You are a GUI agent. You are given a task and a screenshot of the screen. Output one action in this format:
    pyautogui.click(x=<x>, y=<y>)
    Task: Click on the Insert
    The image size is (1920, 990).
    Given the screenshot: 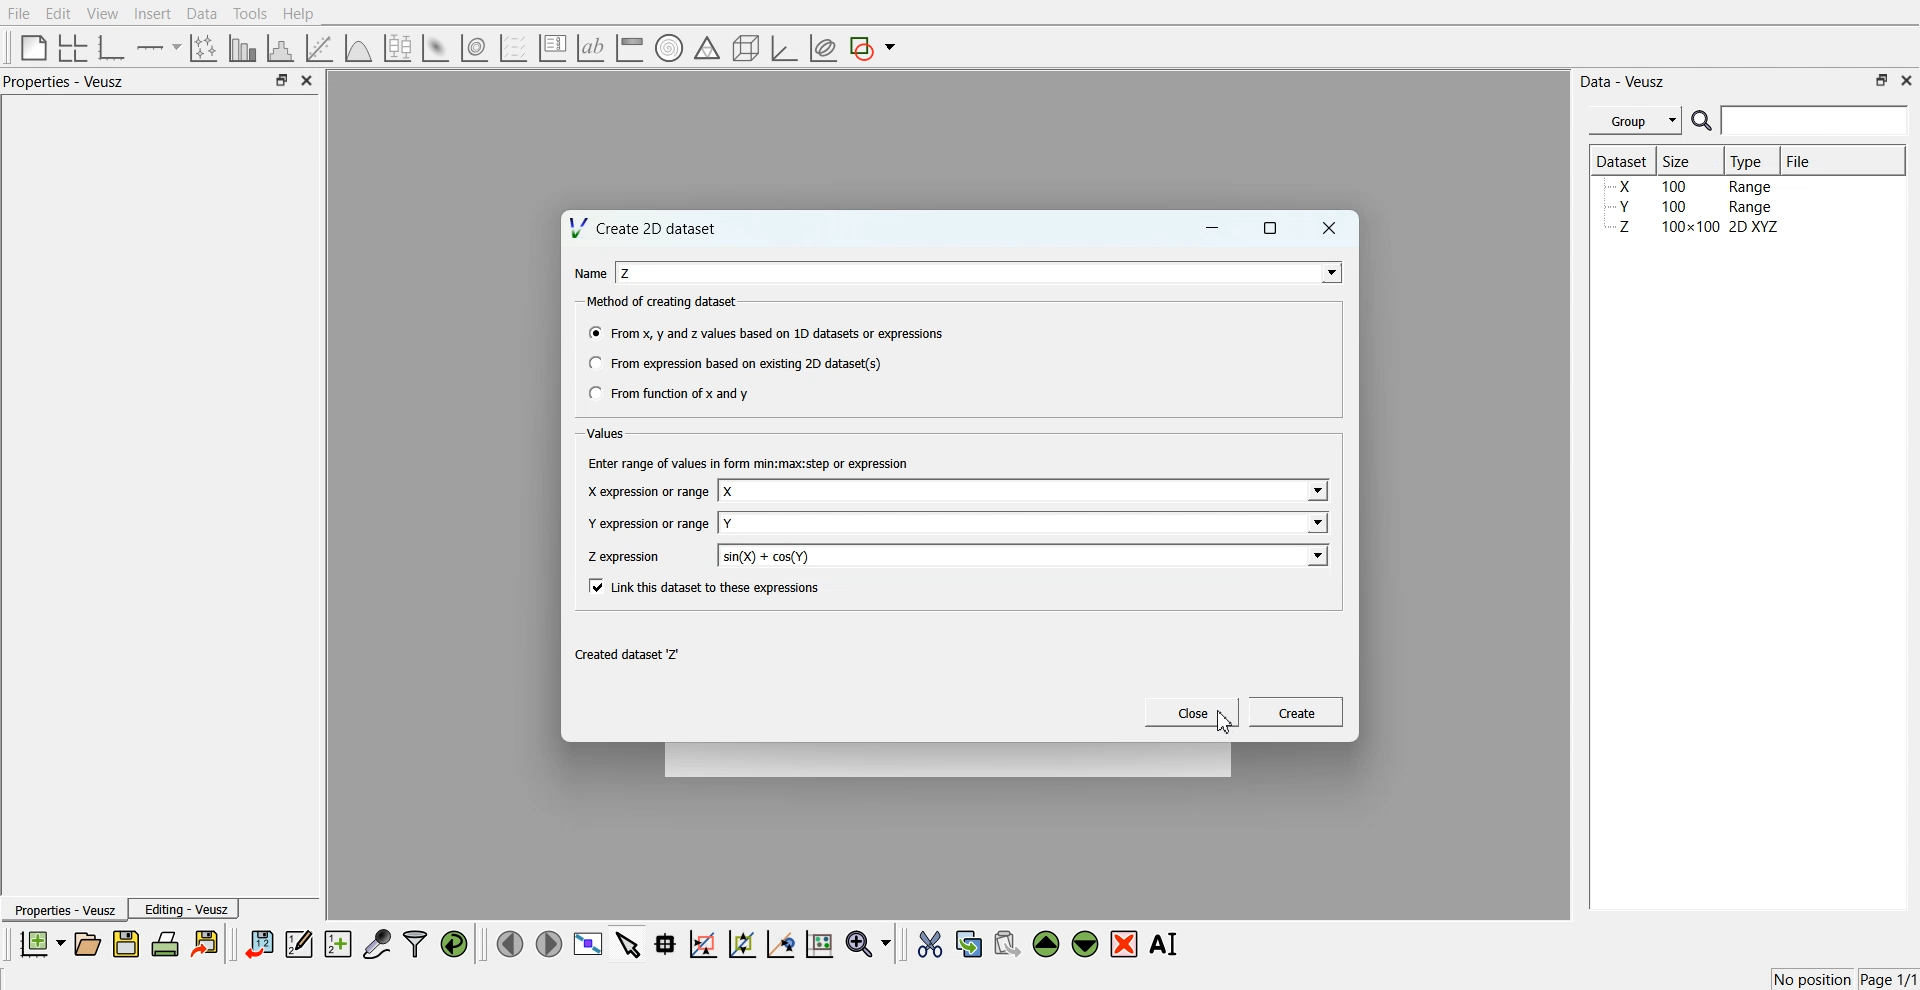 What is the action you would take?
    pyautogui.click(x=152, y=13)
    